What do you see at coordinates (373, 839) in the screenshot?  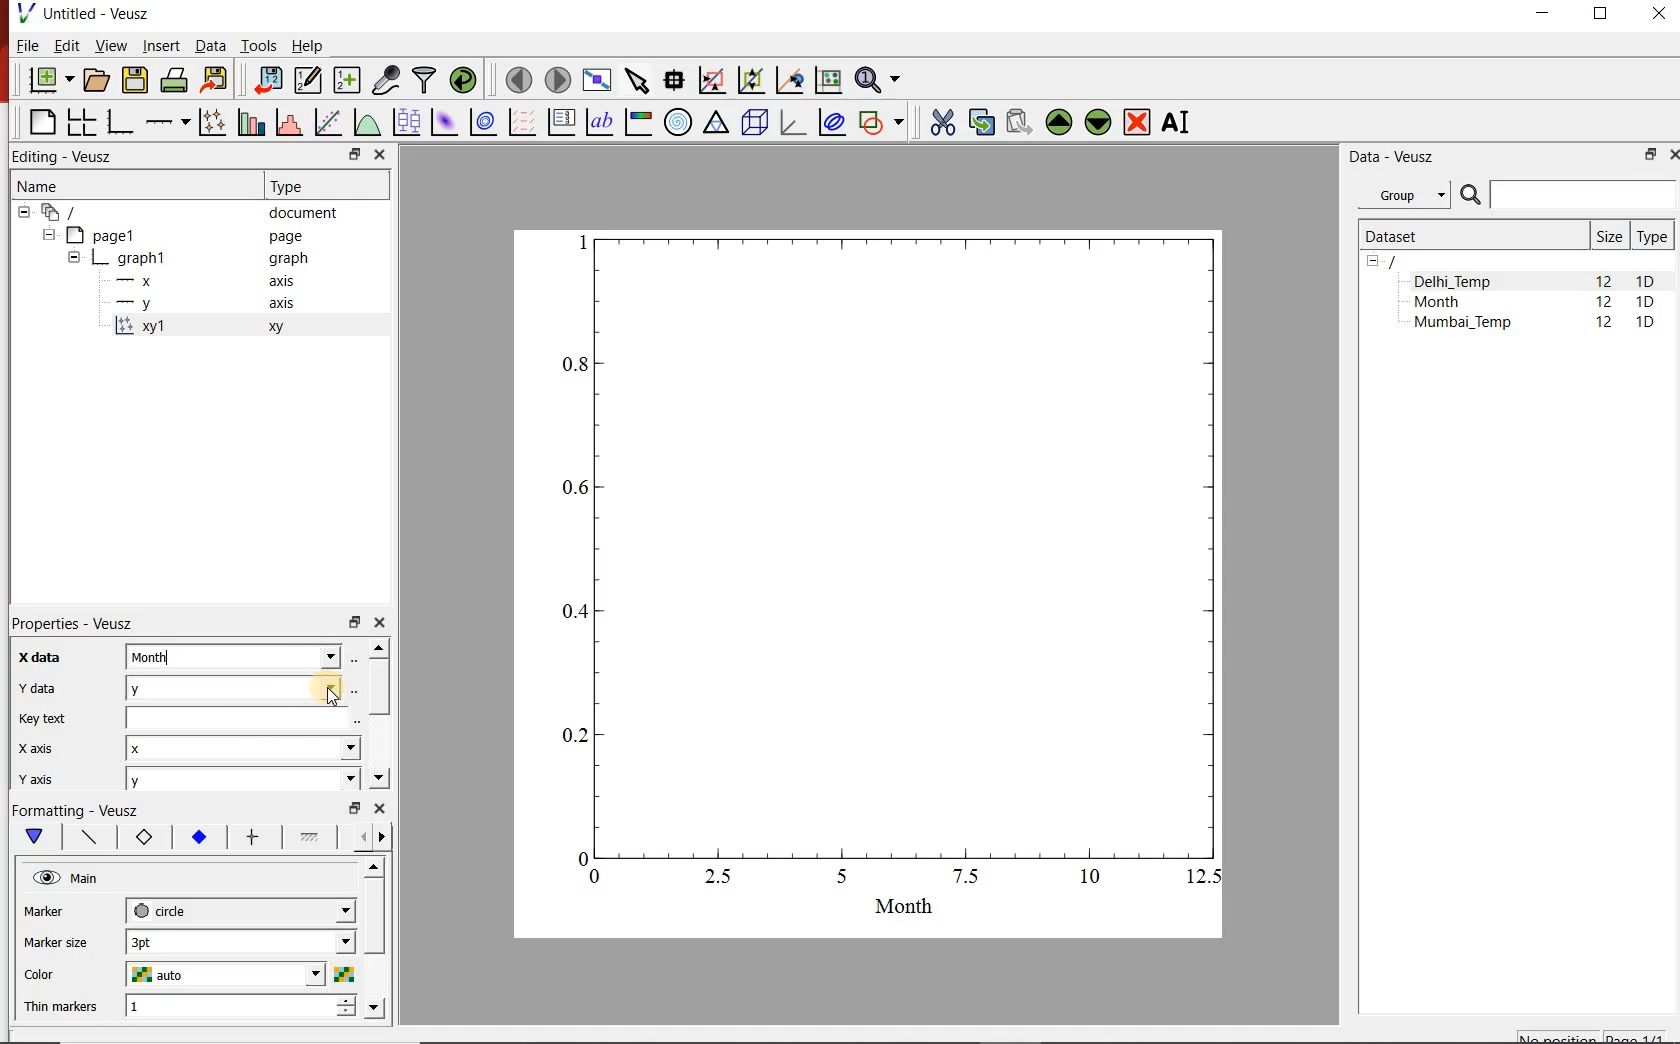 I see `Grid lines` at bounding box center [373, 839].